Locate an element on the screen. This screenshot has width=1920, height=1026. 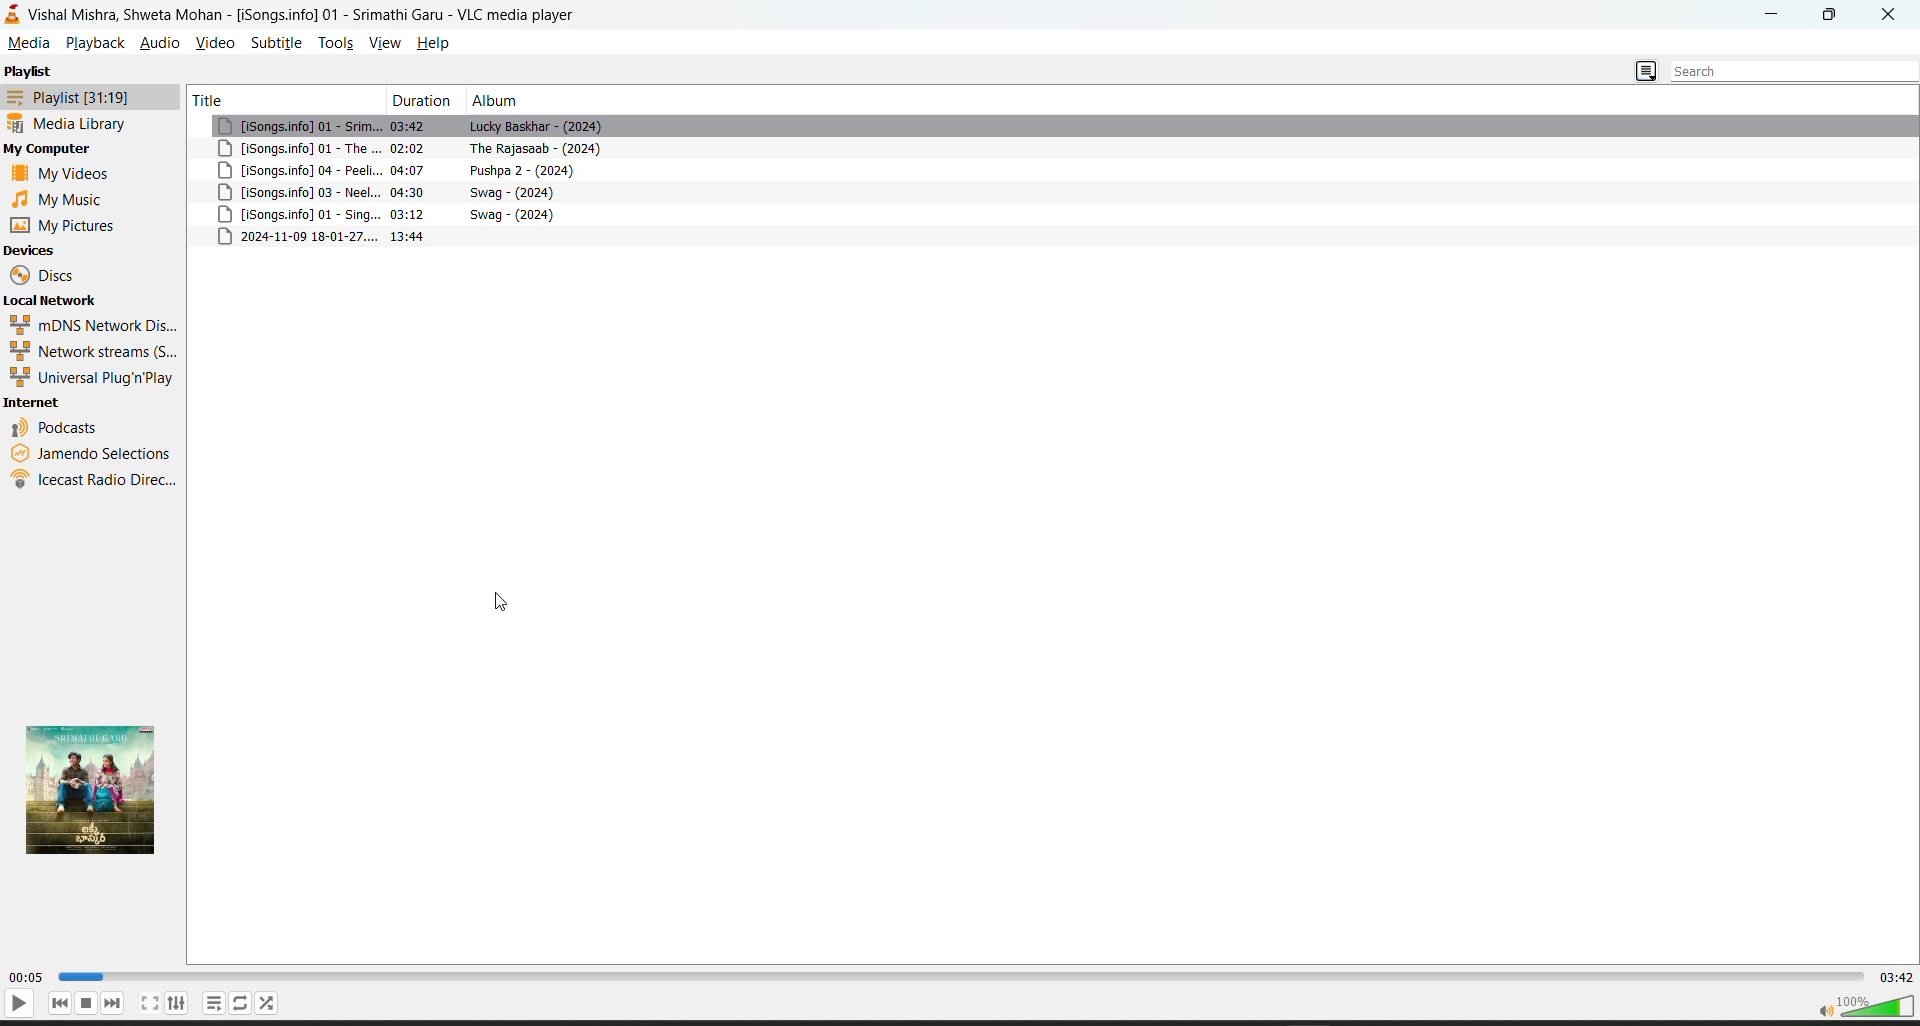
universal plug n play is located at coordinates (93, 377).